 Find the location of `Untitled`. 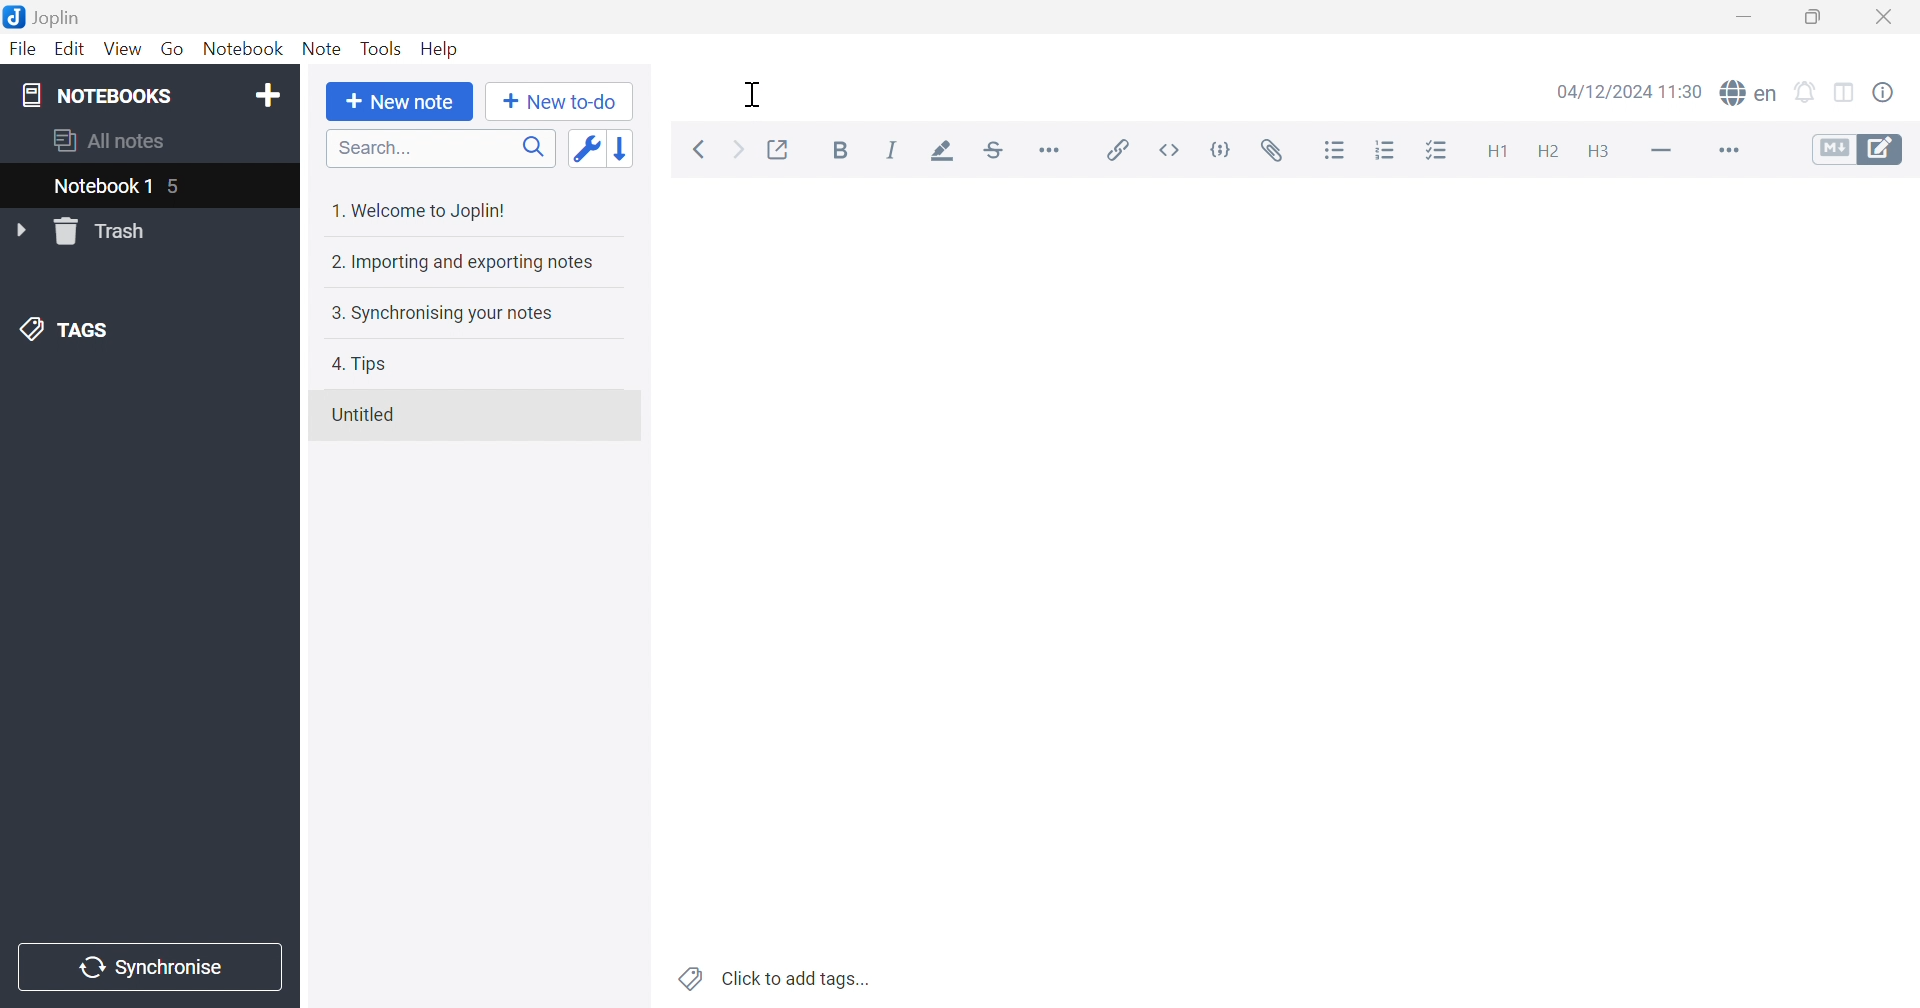

Untitled is located at coordinates (365, 417).